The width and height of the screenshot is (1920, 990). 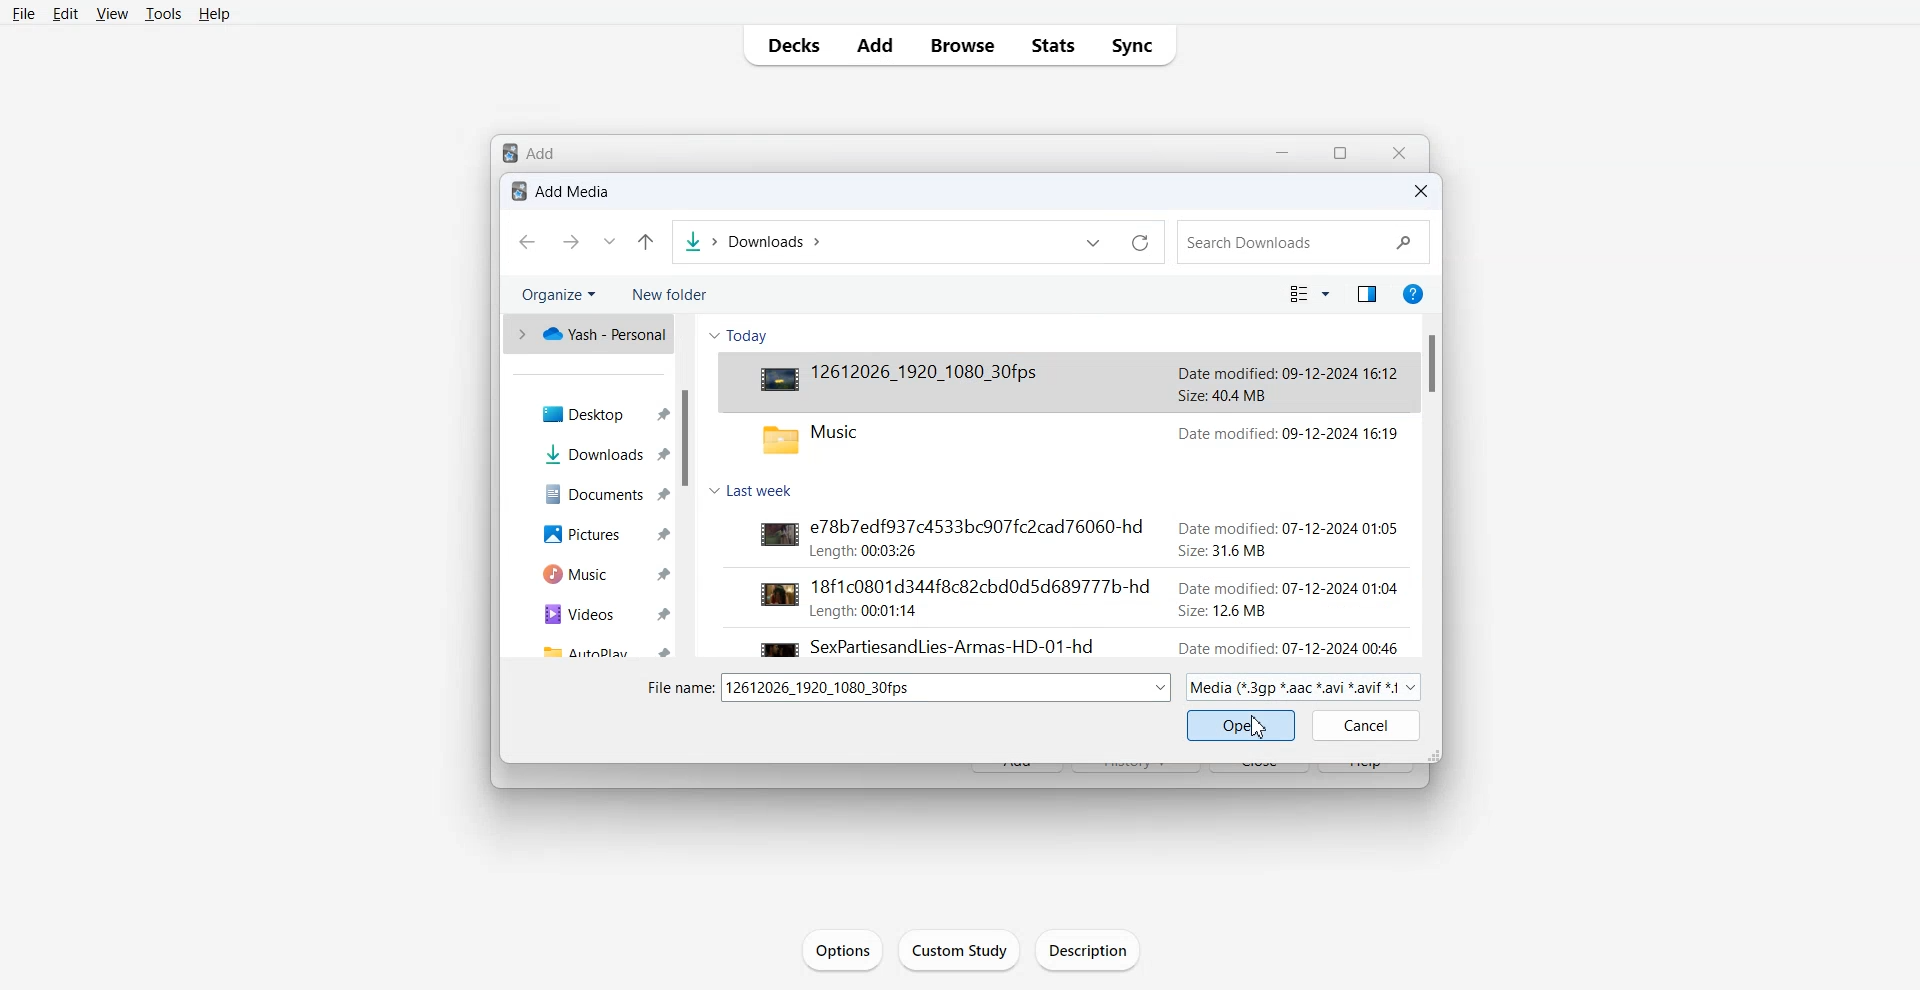 What do you see at coordinates (918, 643) in the screenshot?
I see `video file` at bounding box center [918, 643].